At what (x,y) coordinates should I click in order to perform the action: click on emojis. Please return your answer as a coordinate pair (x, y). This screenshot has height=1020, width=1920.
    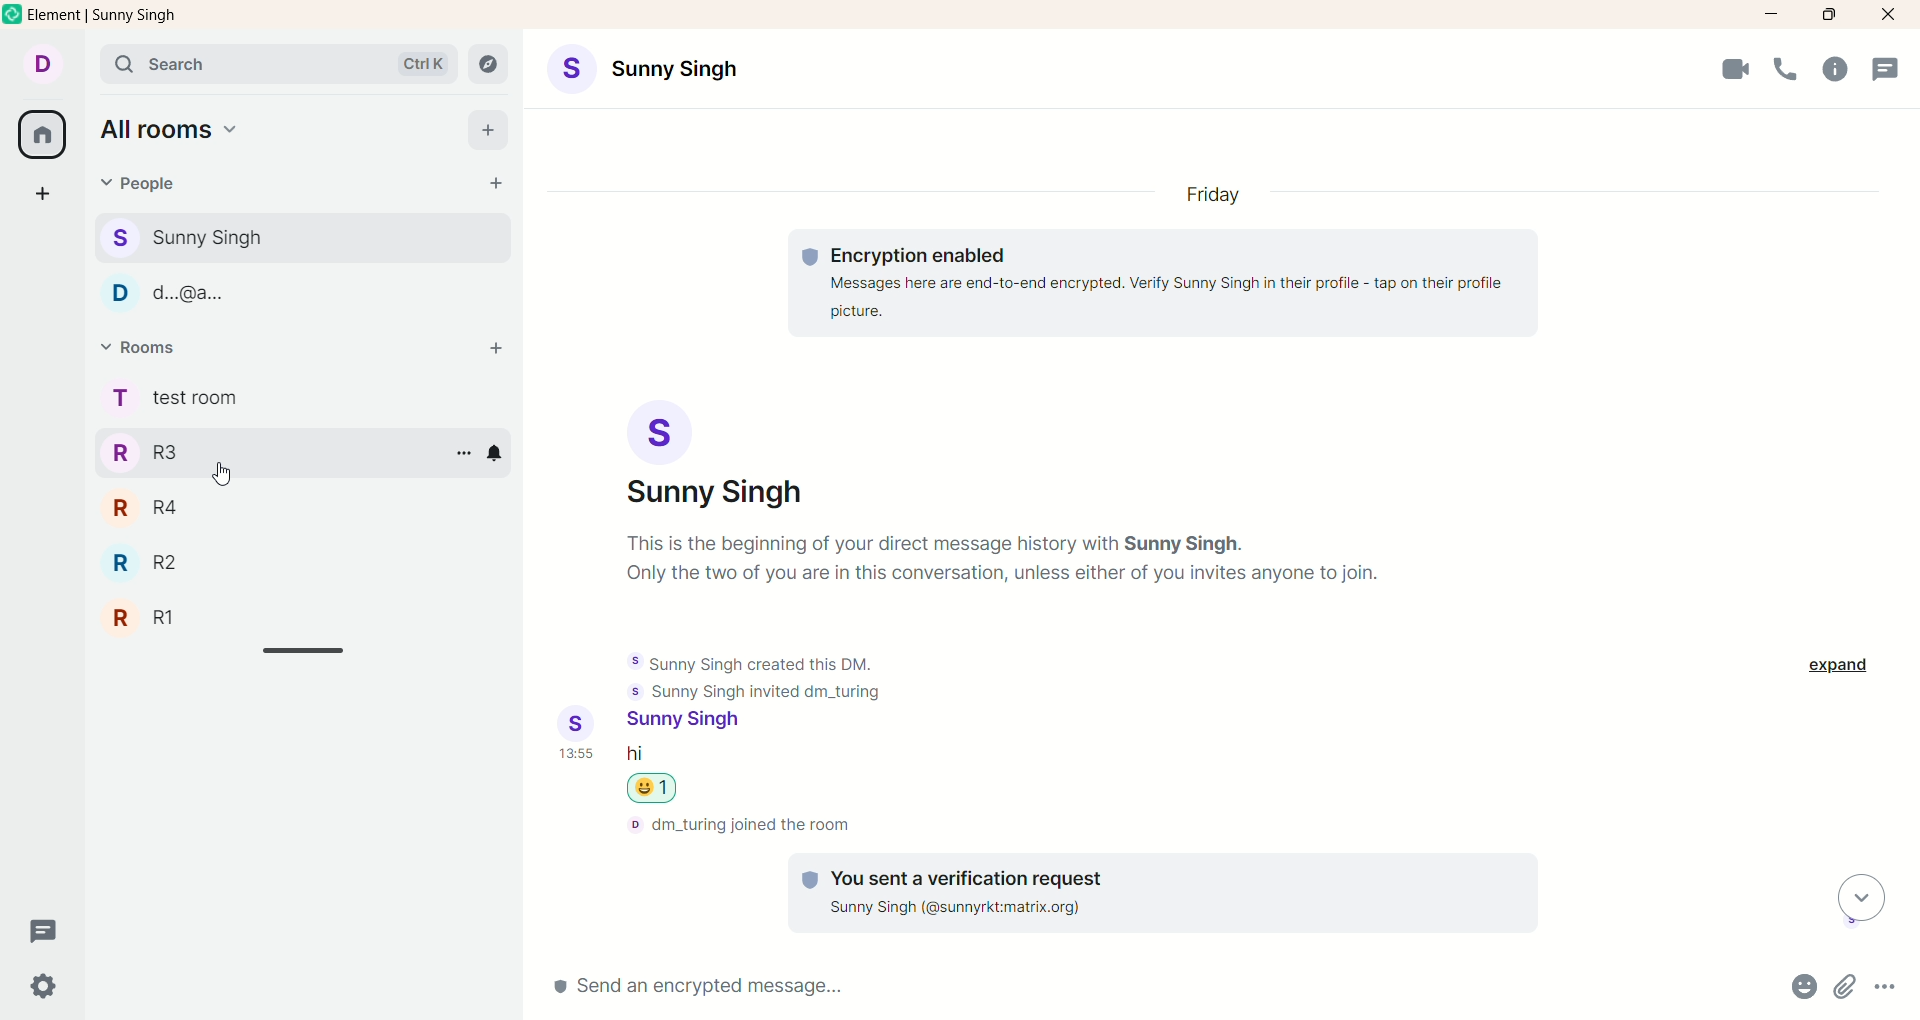
    Looking at the image, I should click on (1795, 990).